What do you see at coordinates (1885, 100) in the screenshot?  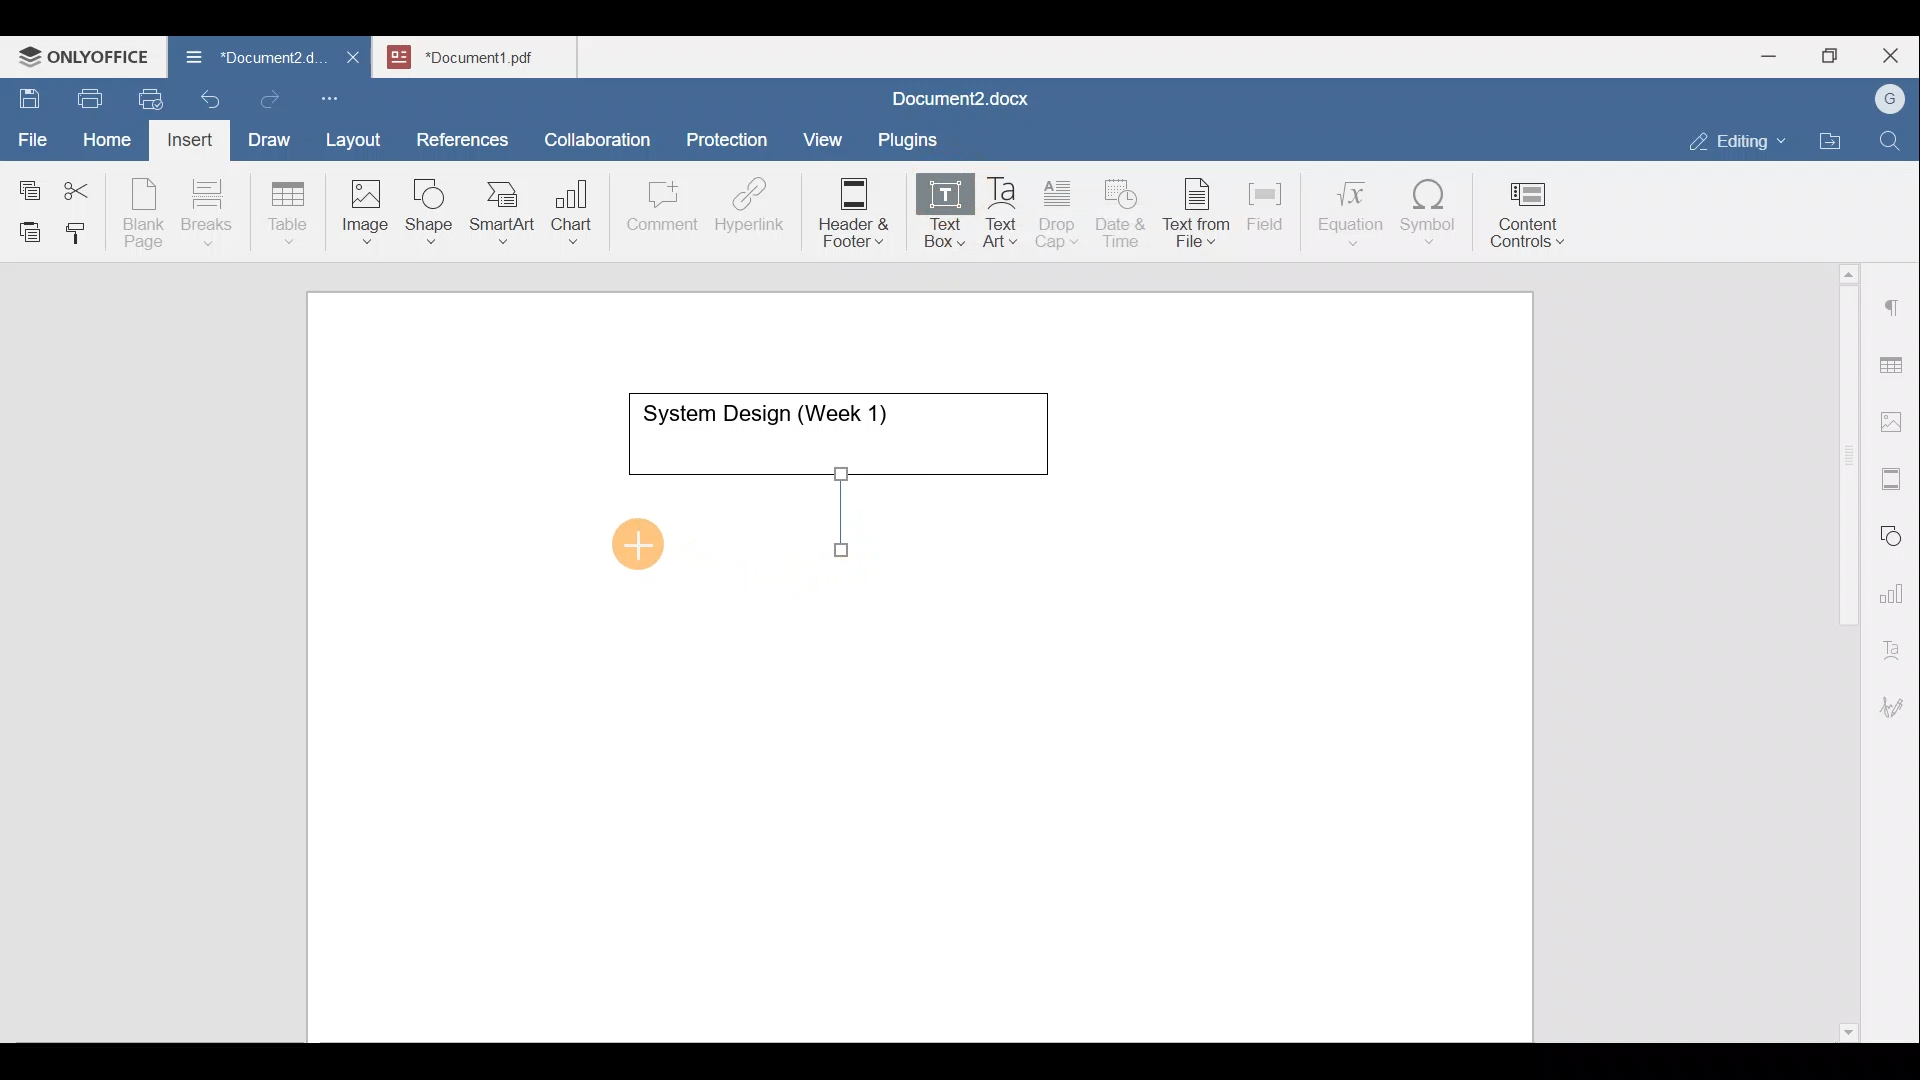 I see `Account name` at bounding box center [1885, 100].